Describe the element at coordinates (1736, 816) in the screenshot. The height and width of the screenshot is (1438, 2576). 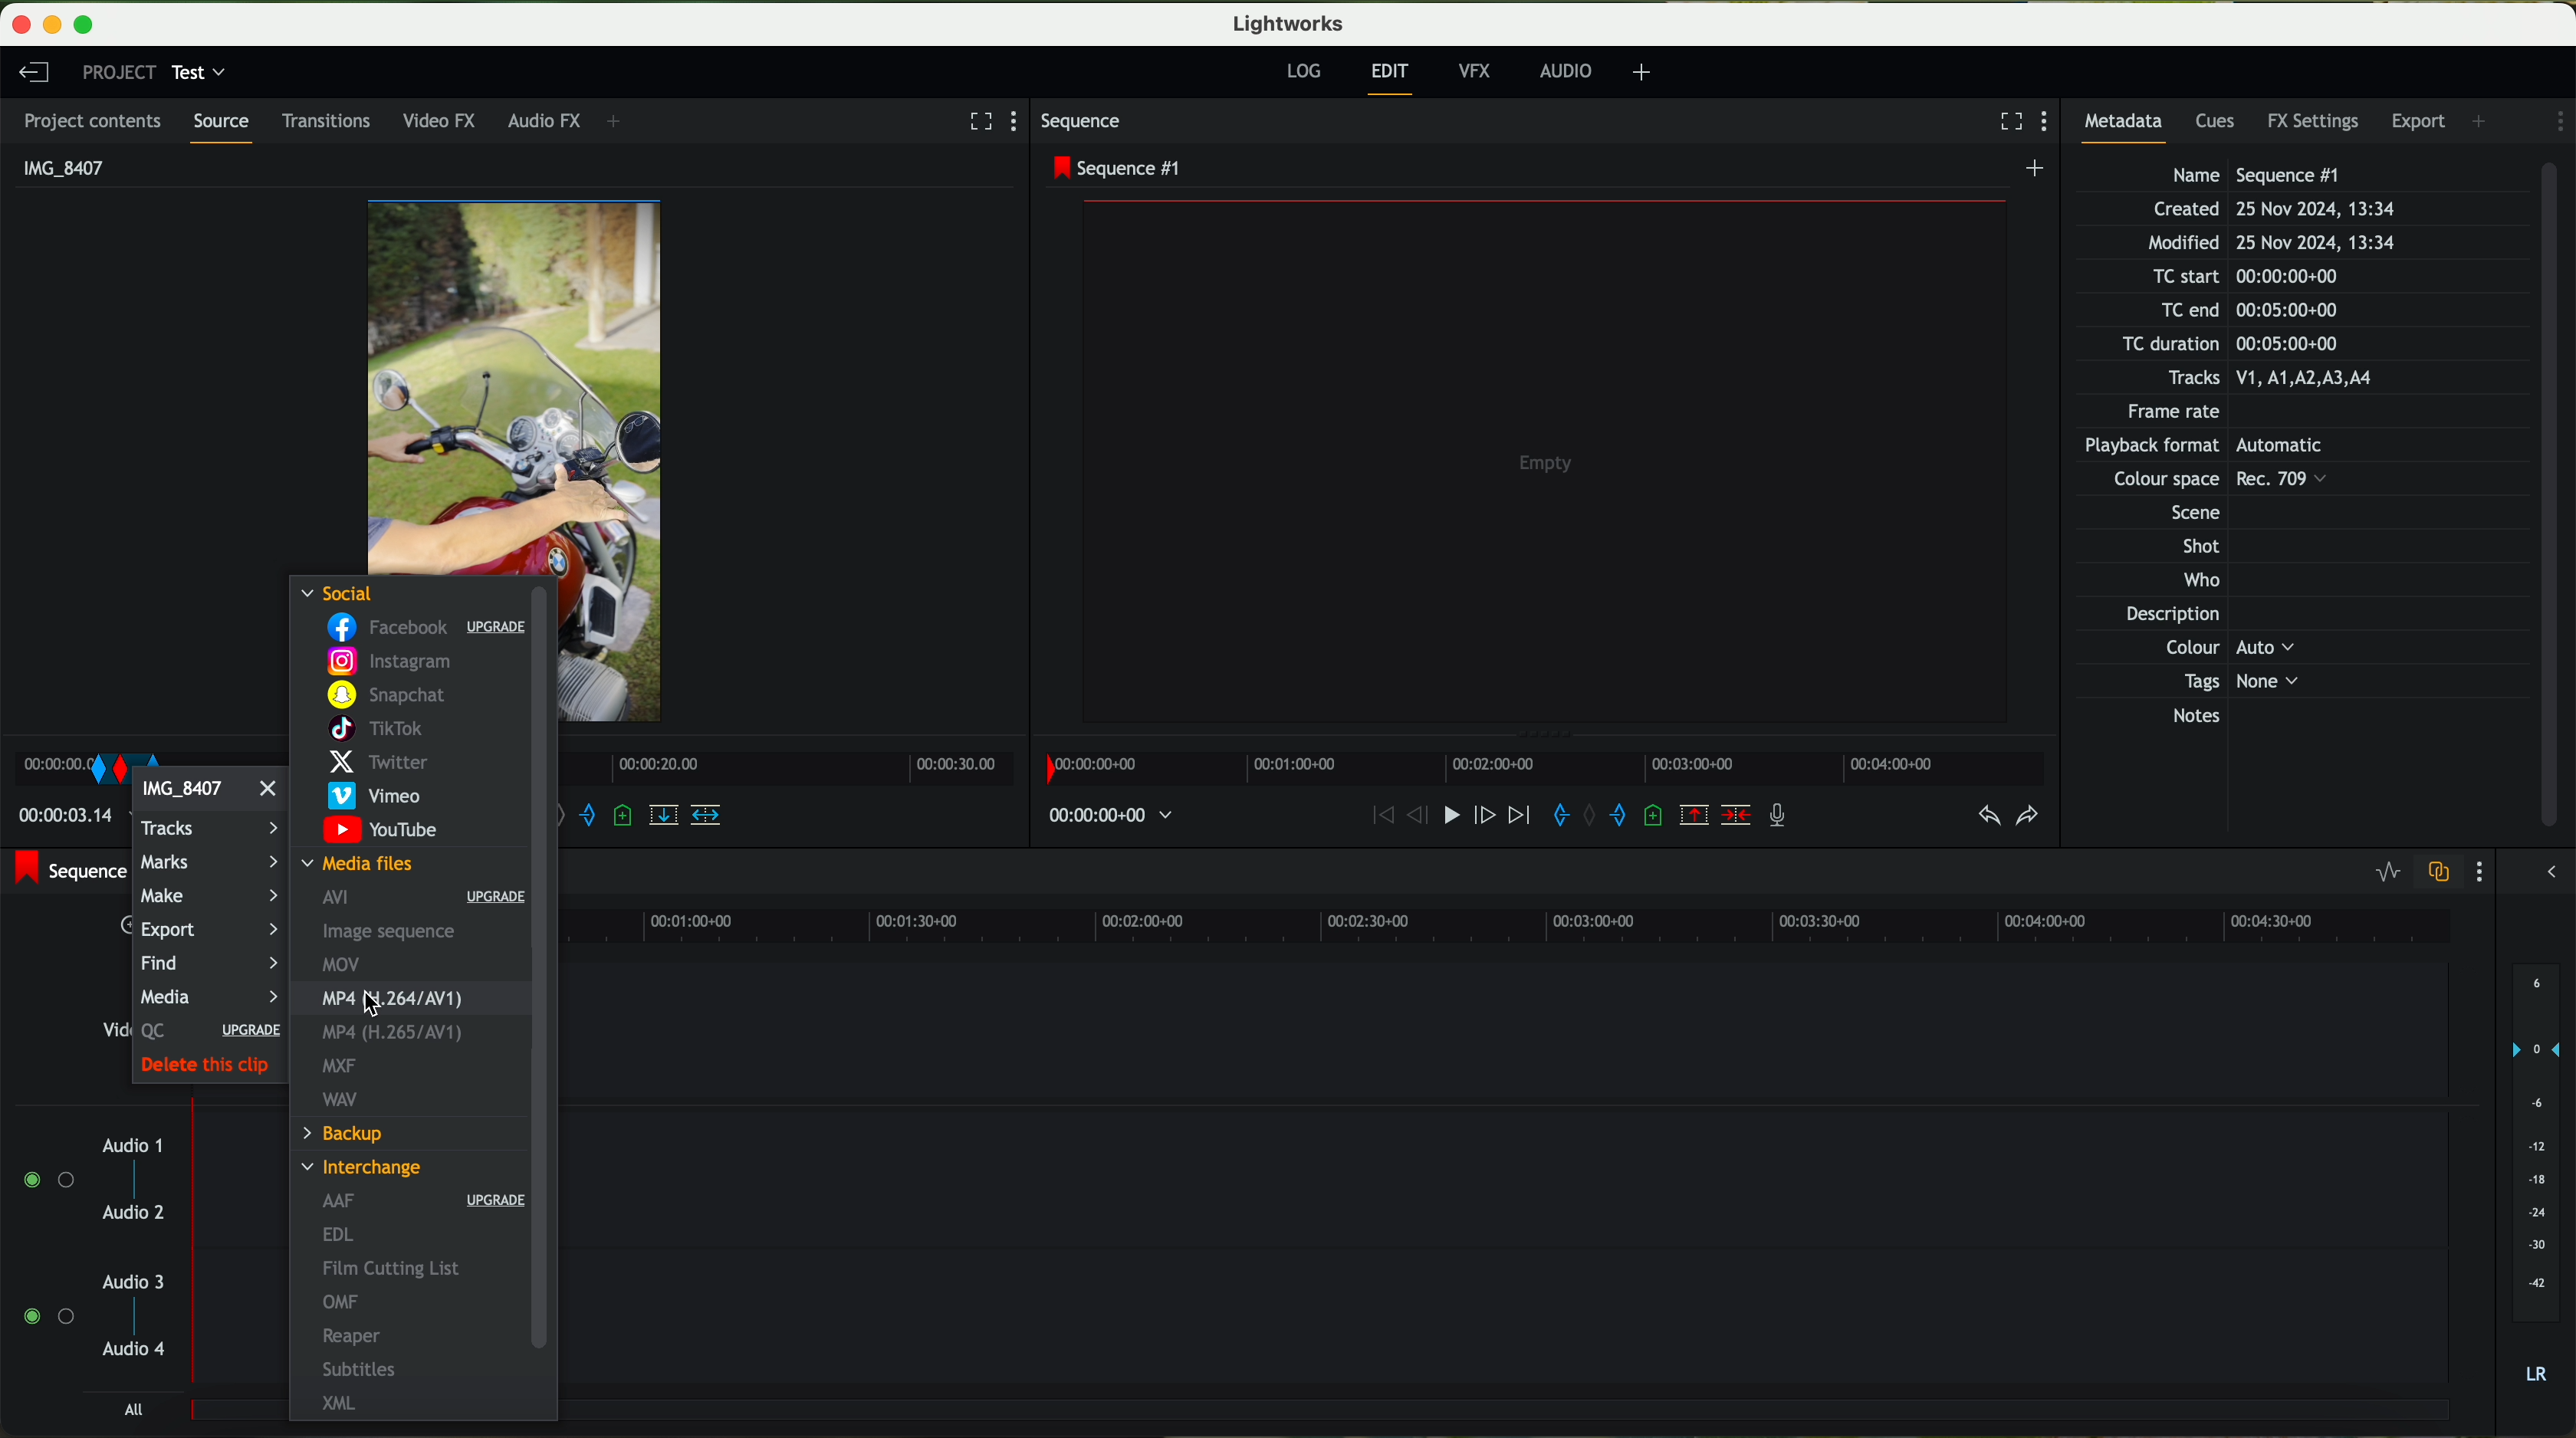
I see `delete/cut` at that location.